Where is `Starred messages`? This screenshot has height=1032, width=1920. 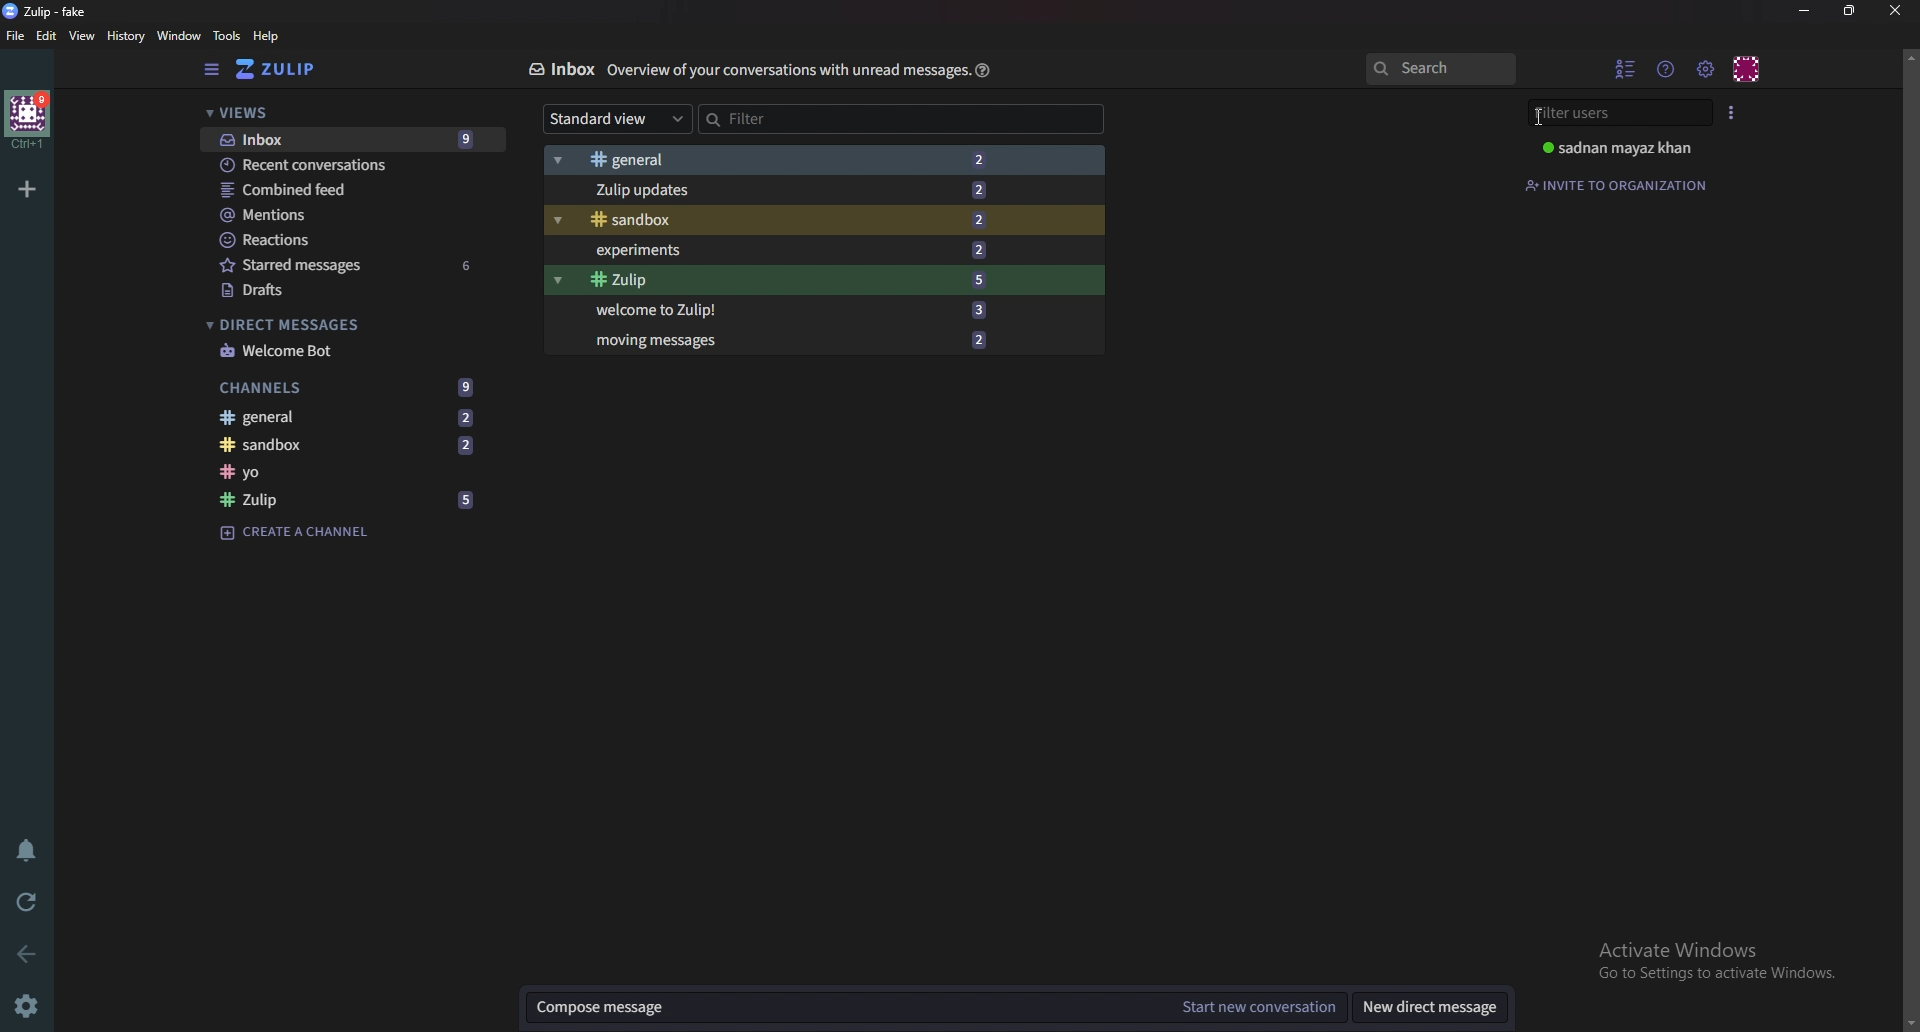
Starred messages is located at coordinates (352, 265).